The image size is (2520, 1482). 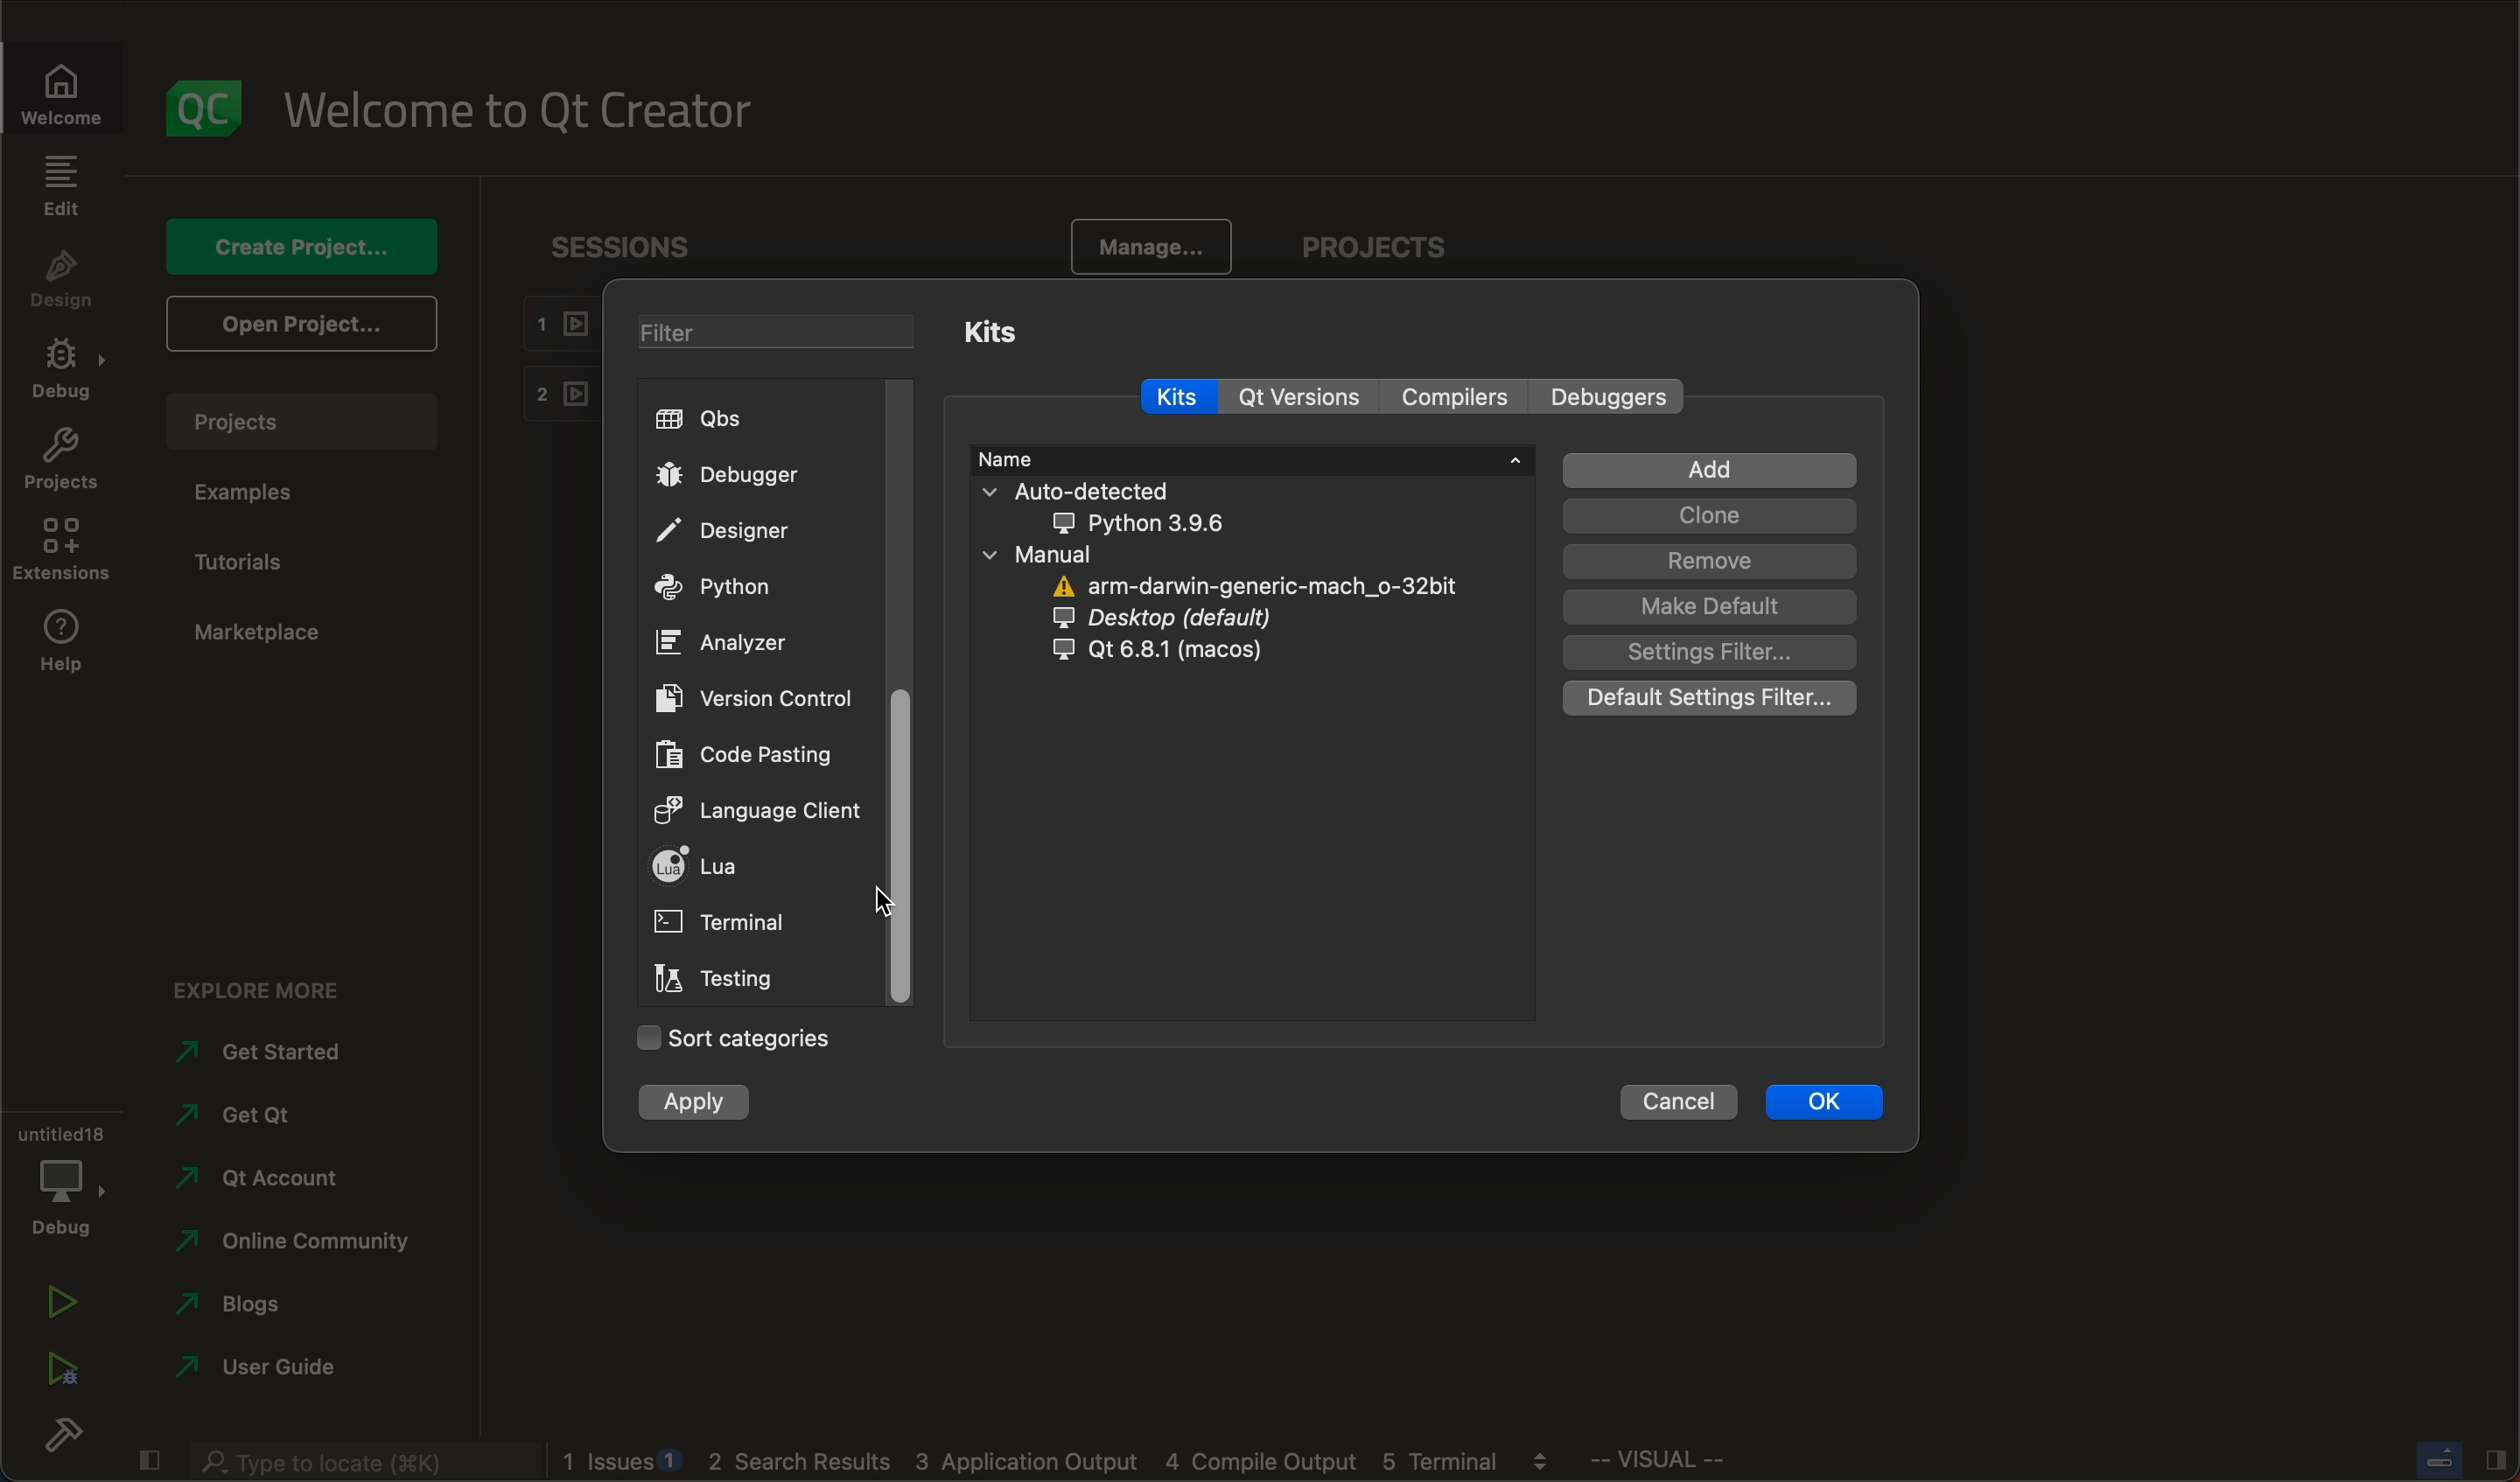 I want to click on sessions, so click(x=610, y=241).